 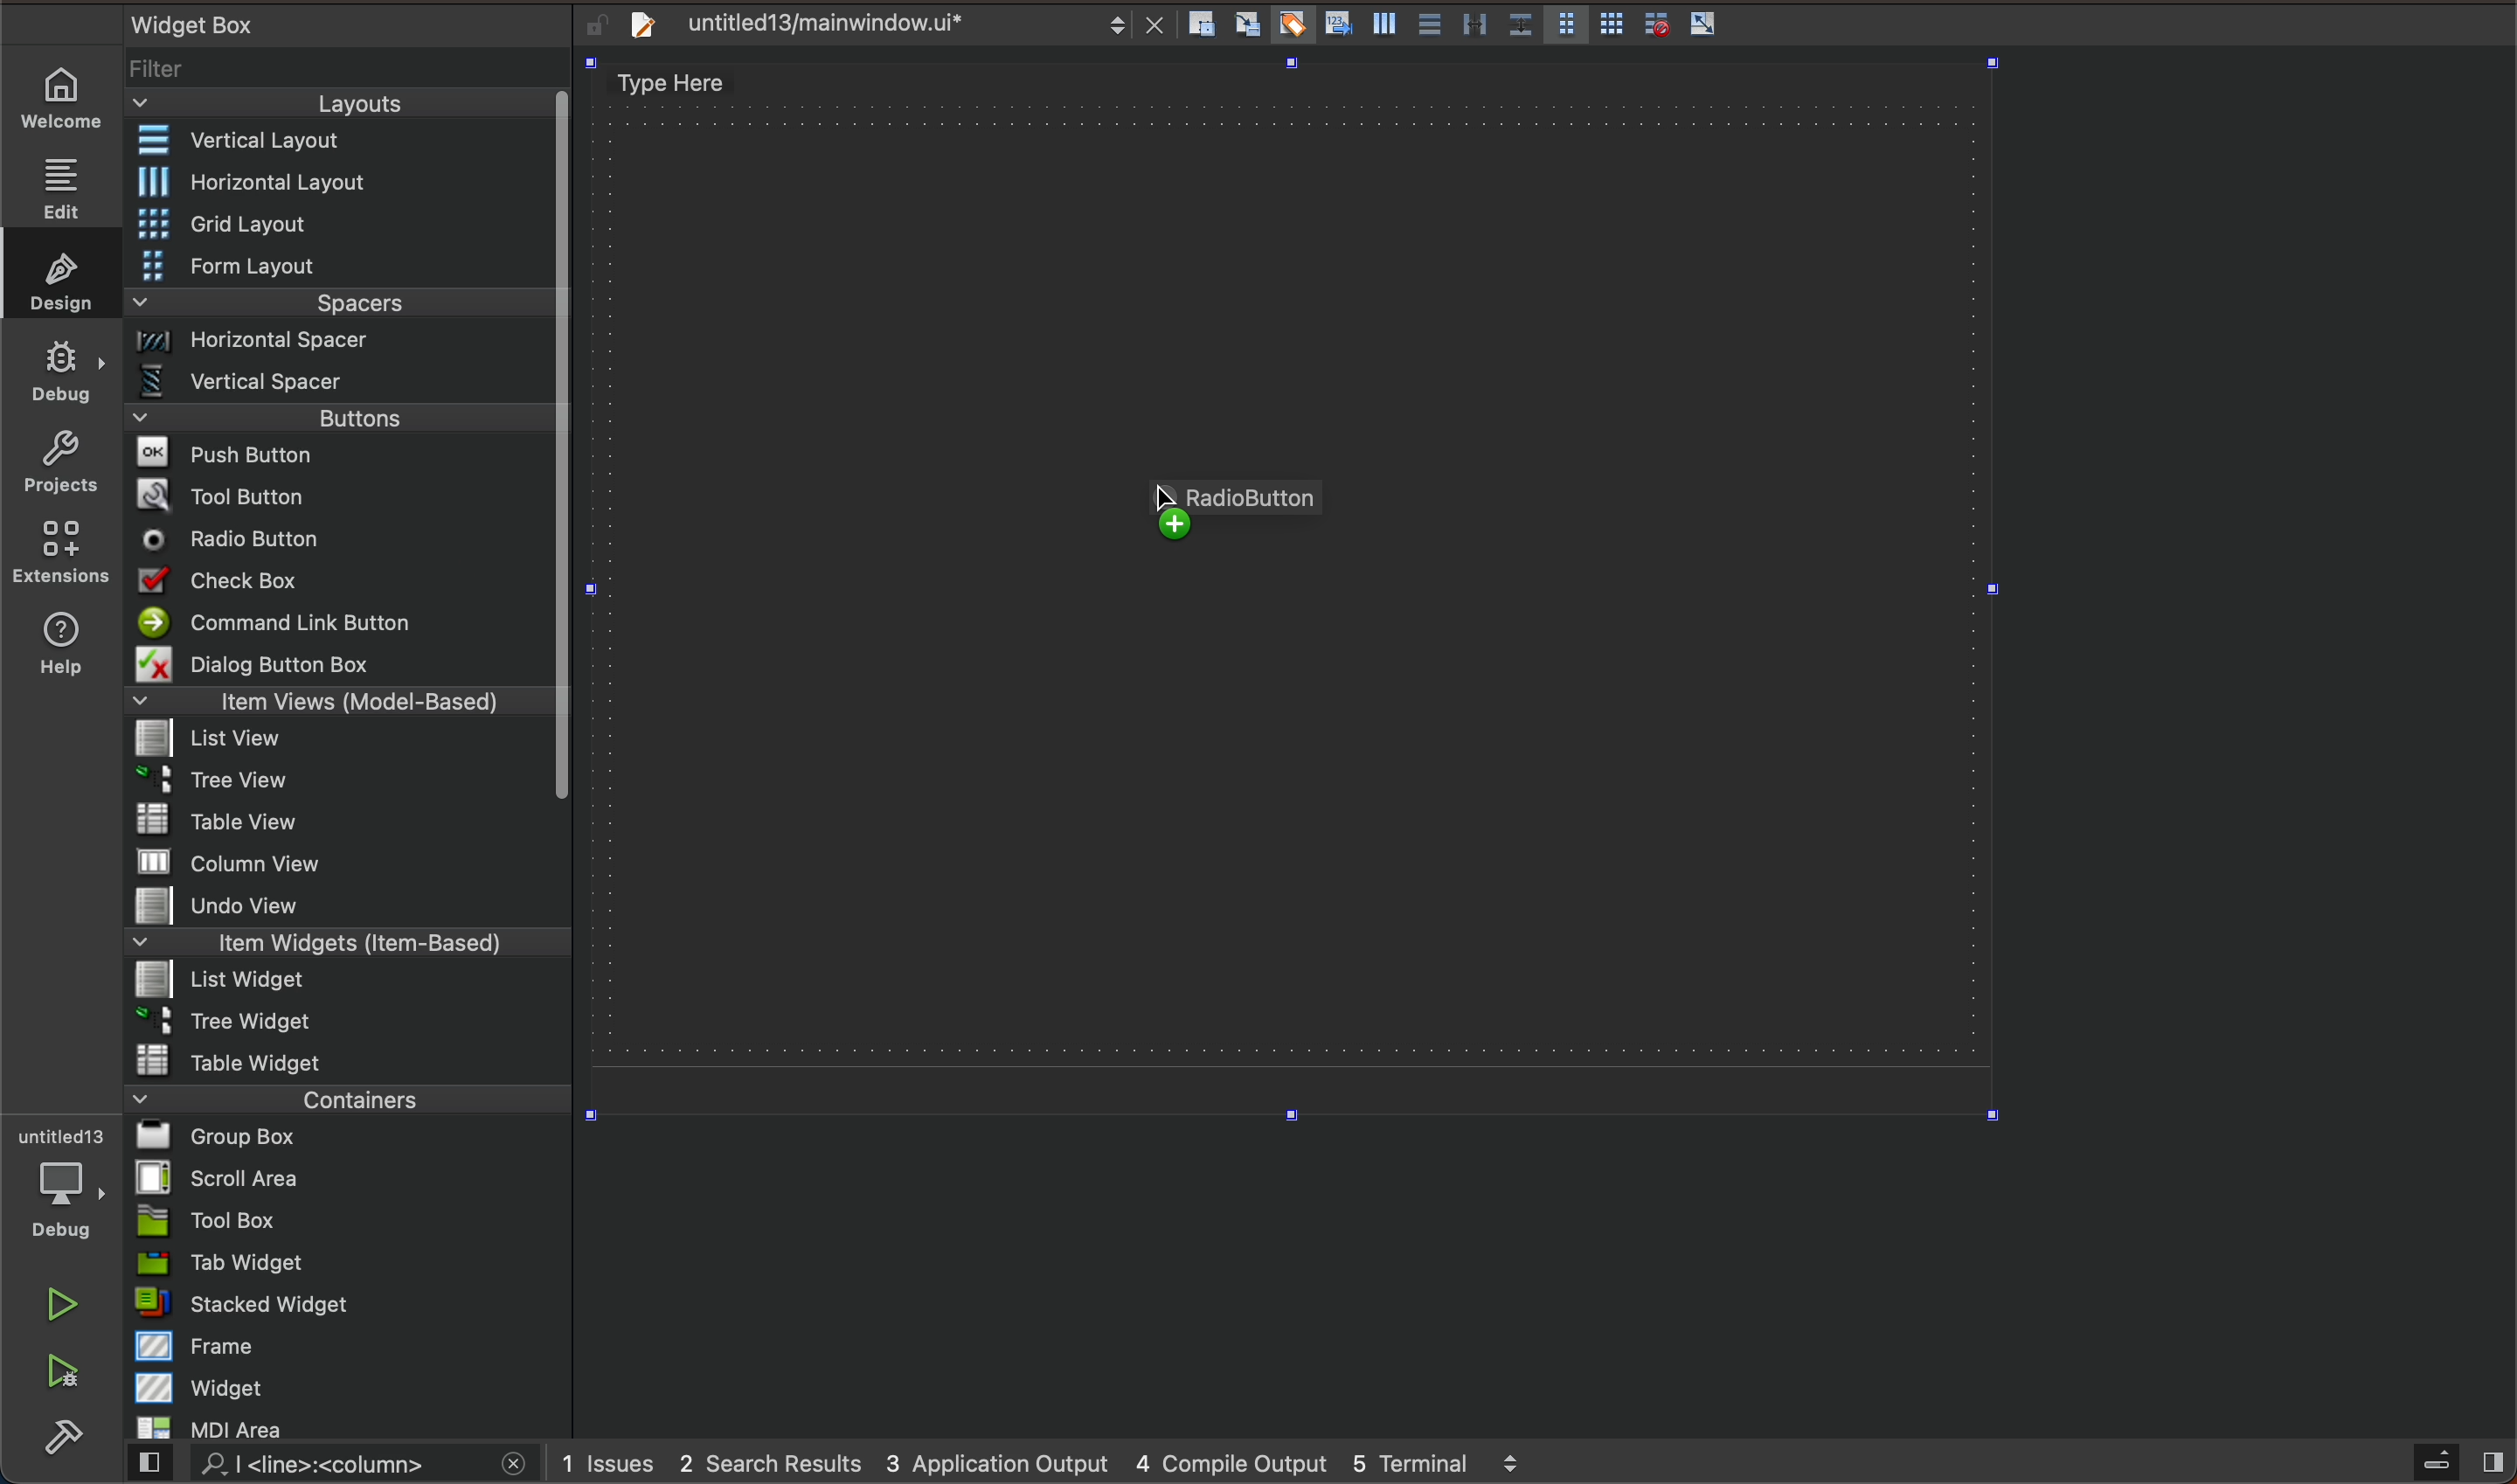 I want to click on , so click(x=1381, y=28).